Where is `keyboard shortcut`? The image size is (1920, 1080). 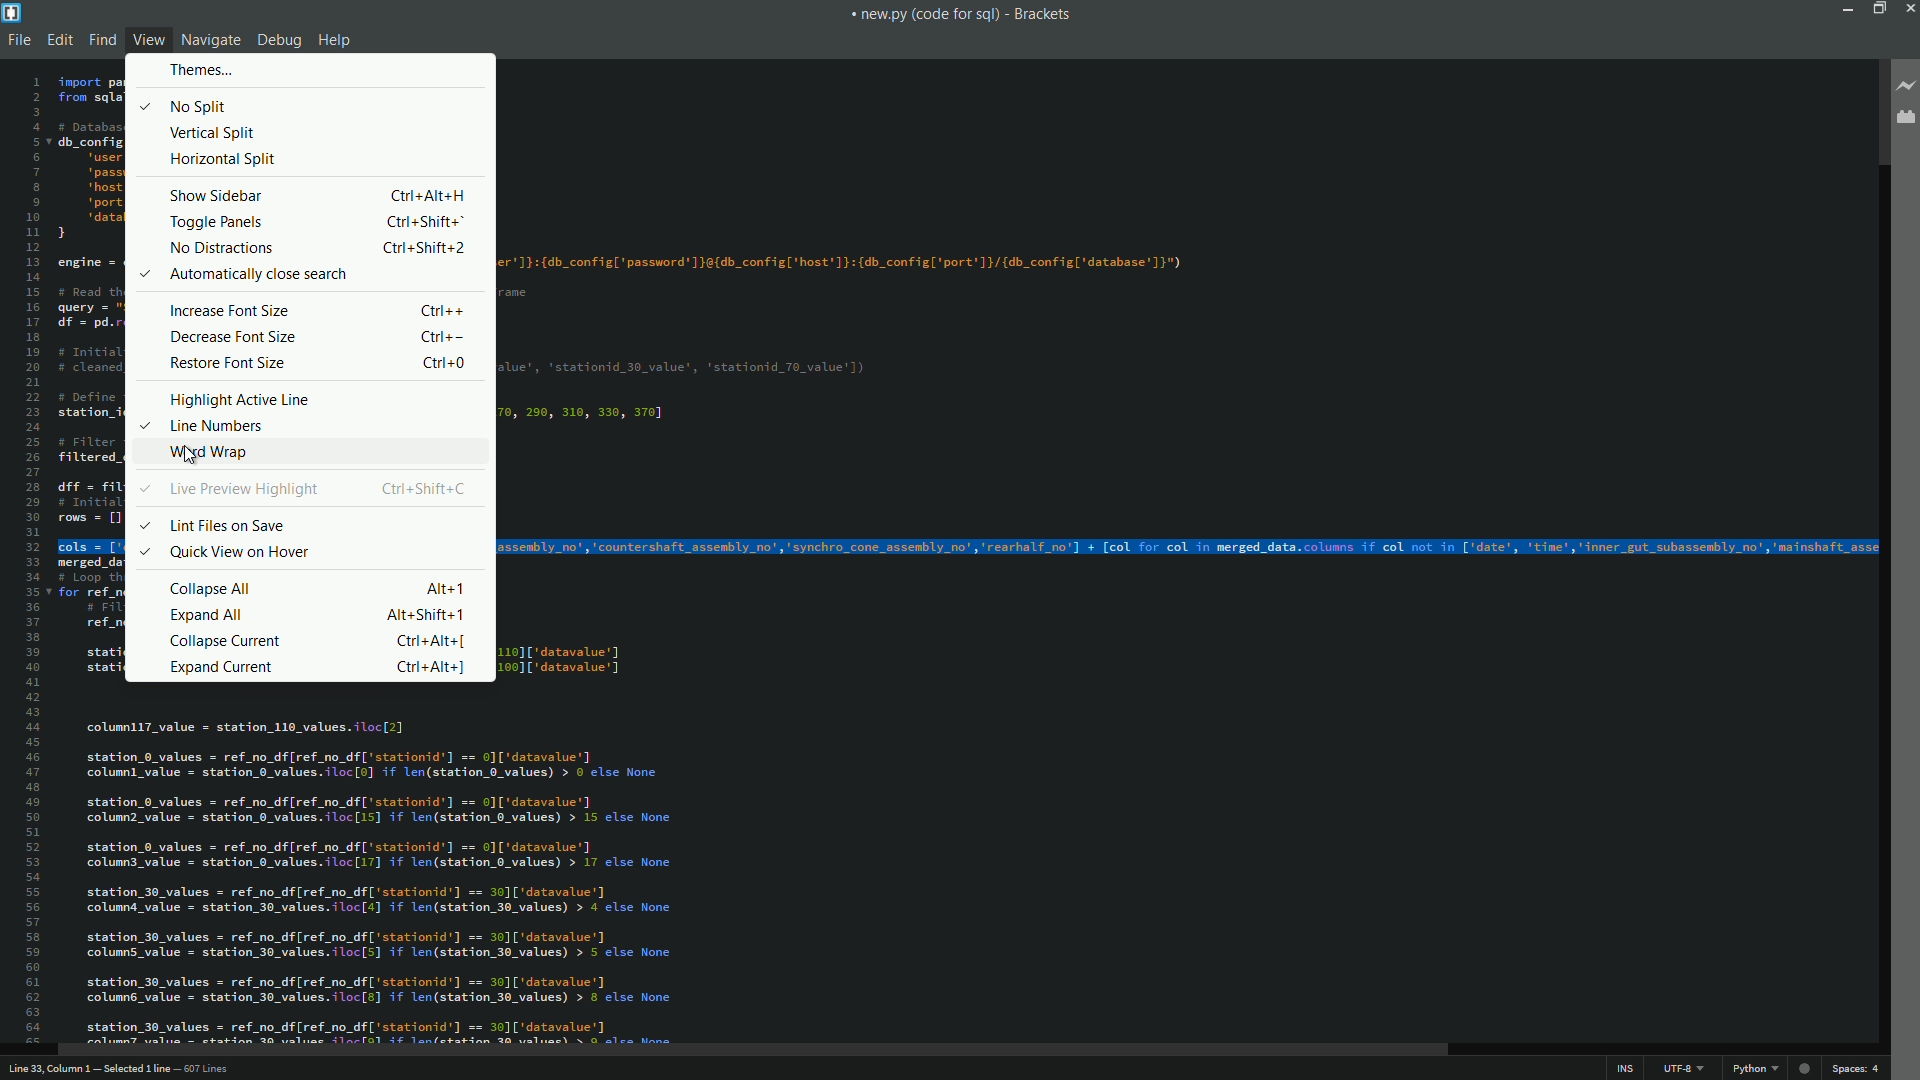
keyboard shortcut is located at coordinates (428, 245).